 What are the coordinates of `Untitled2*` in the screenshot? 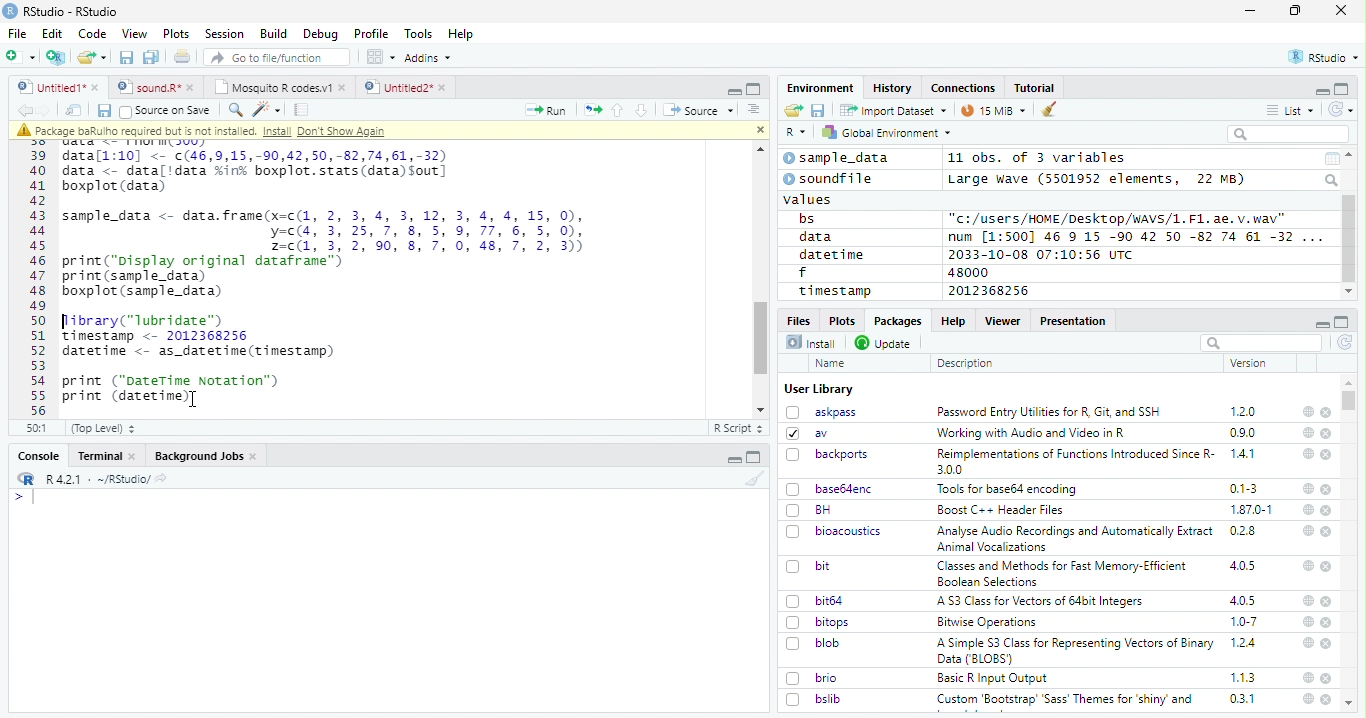 It's located at (409, 88).